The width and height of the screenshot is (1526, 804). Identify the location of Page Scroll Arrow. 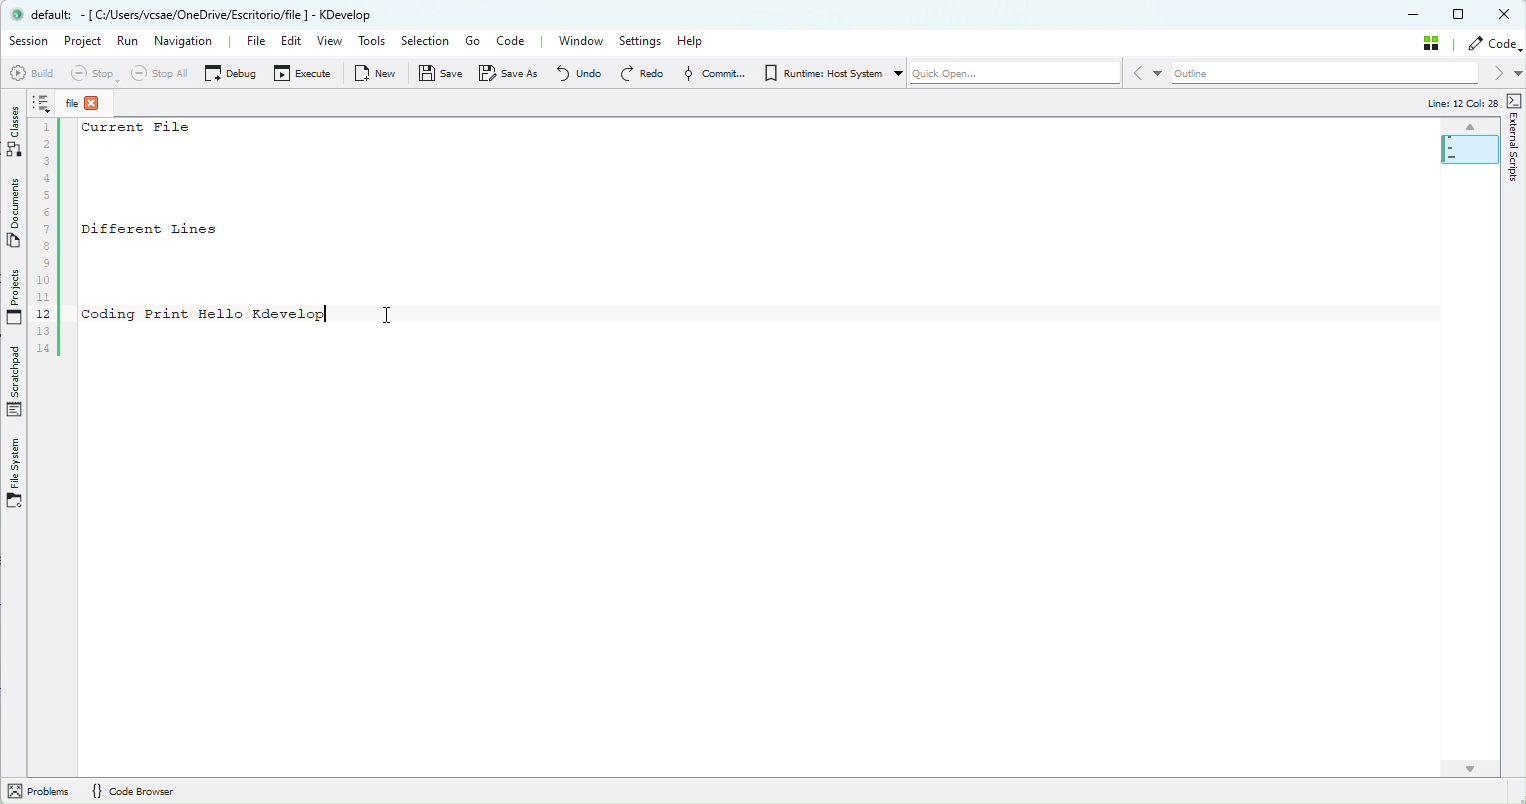
(1467, 763).